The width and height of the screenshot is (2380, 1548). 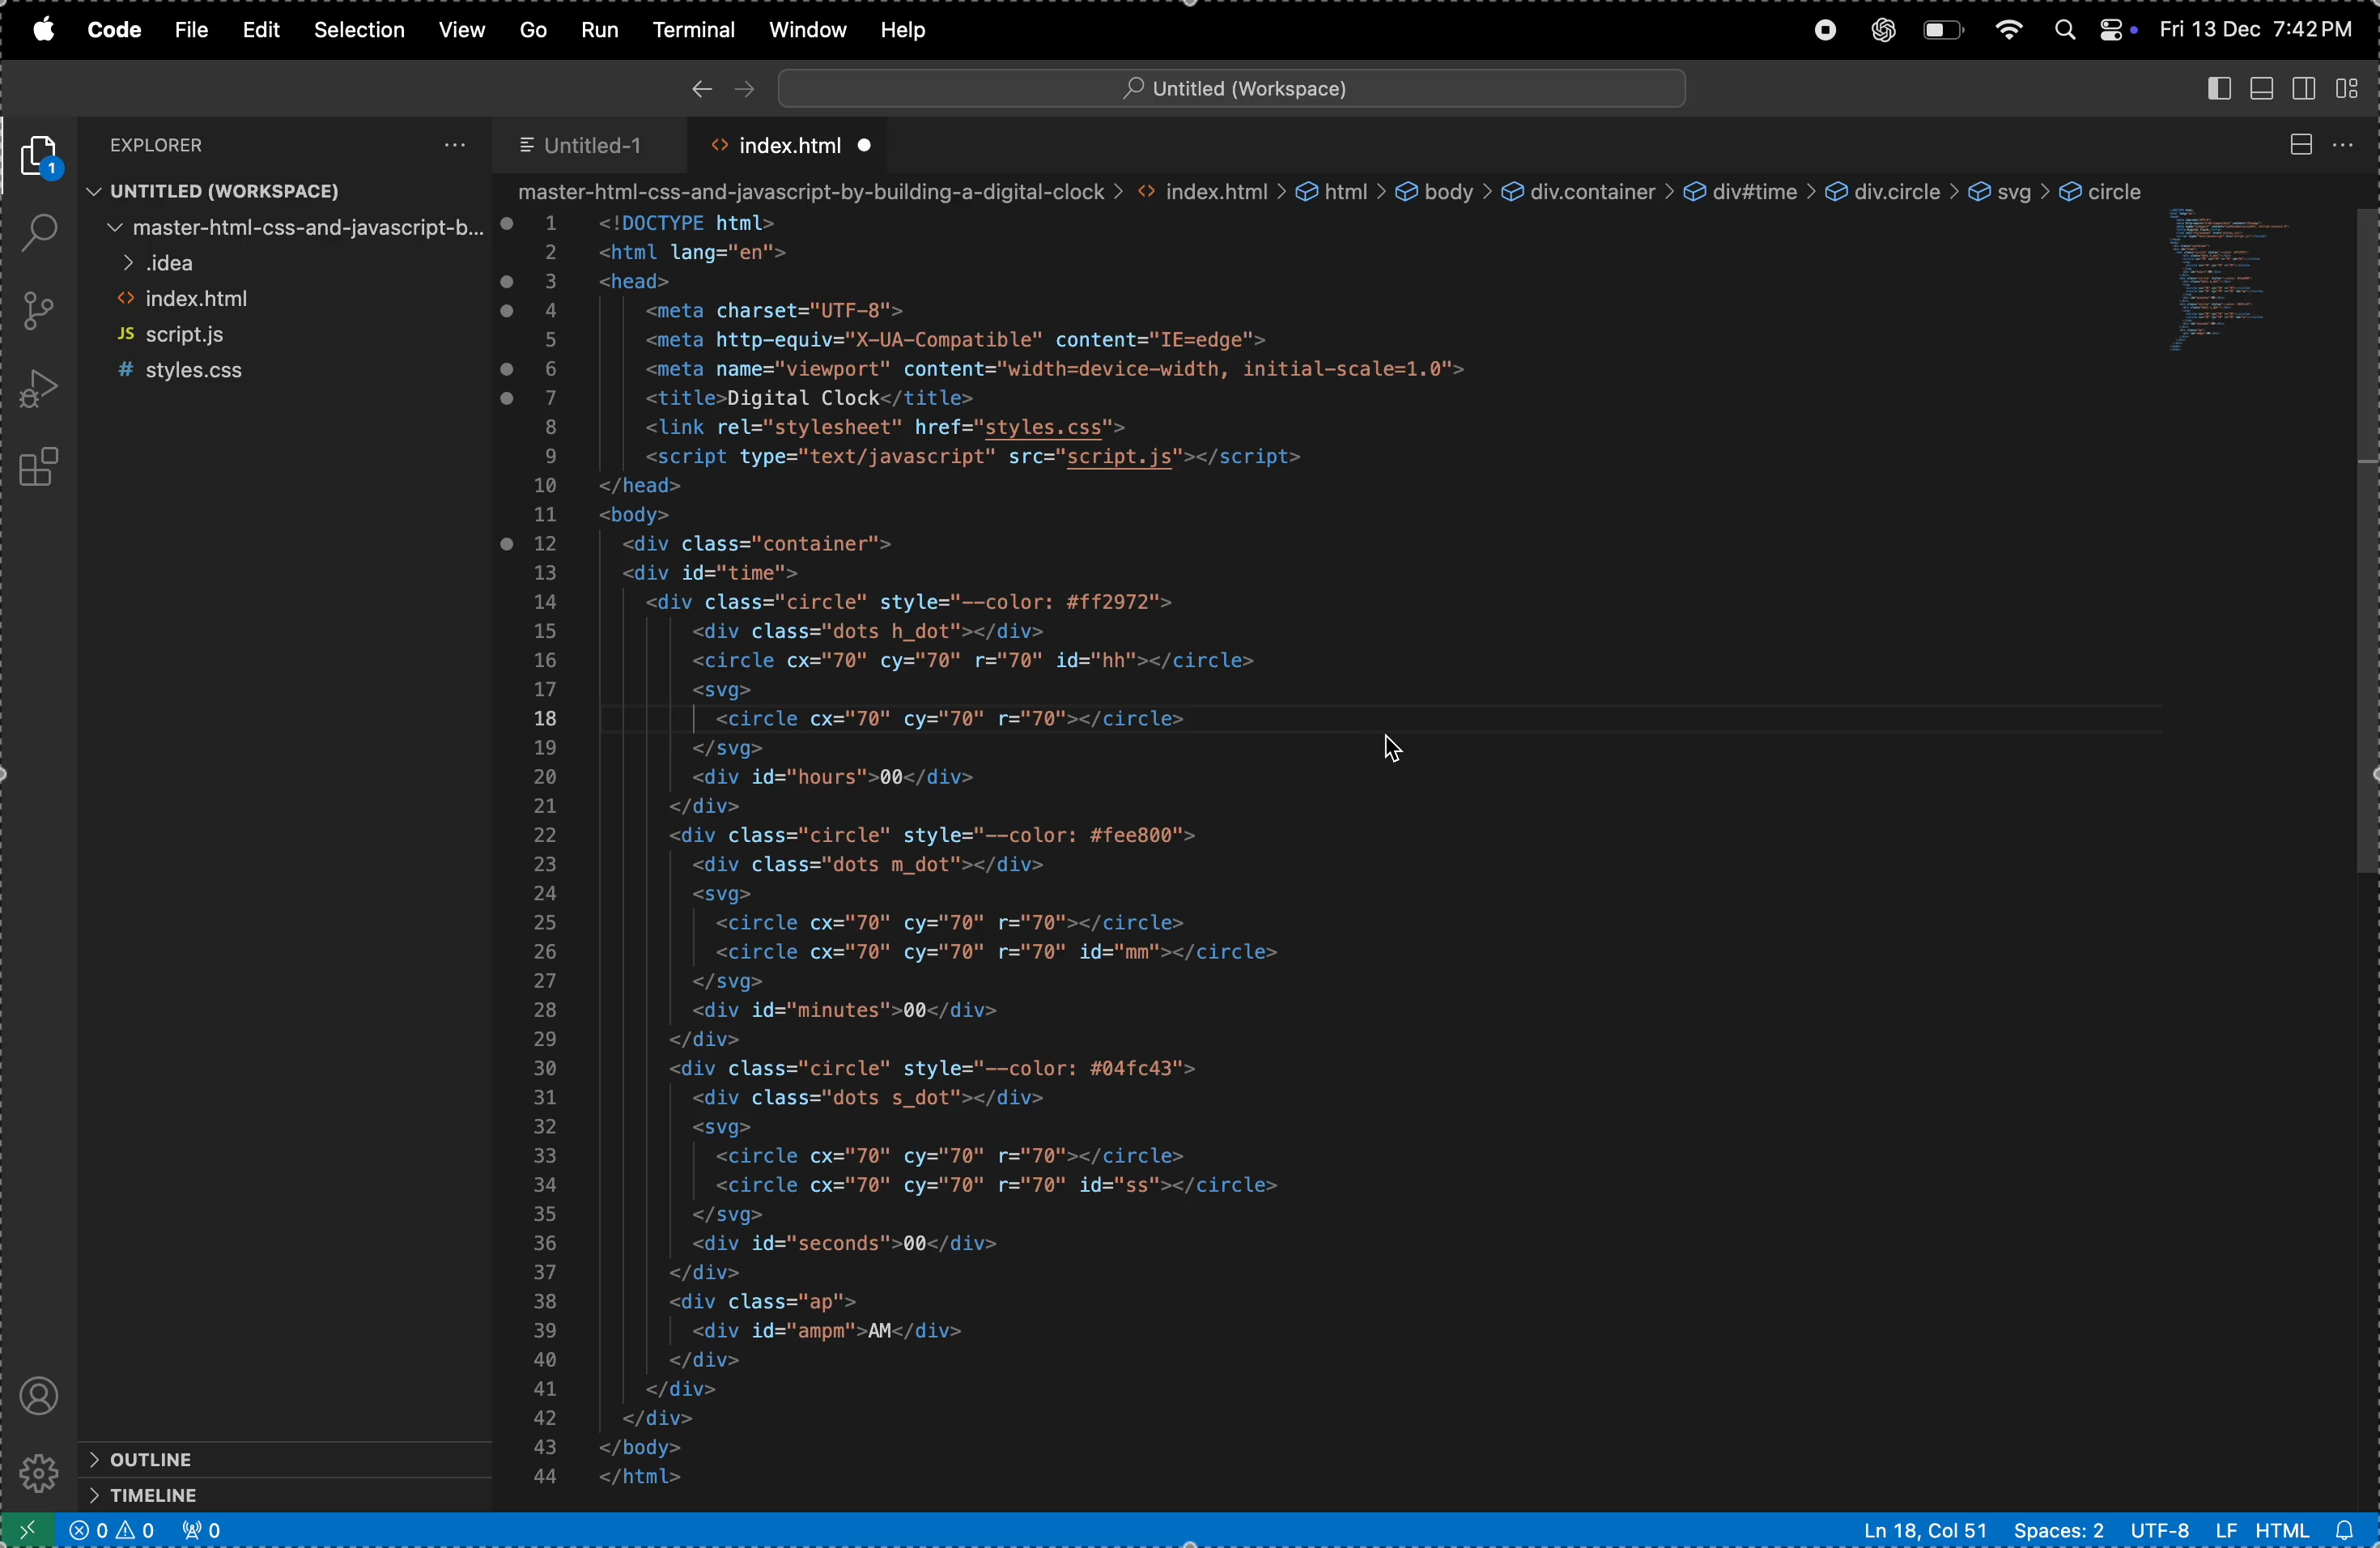 What do you see at coordinates (246, 1495) in the screenshot?
I see `timeline` at bounding box center [246, 1495].